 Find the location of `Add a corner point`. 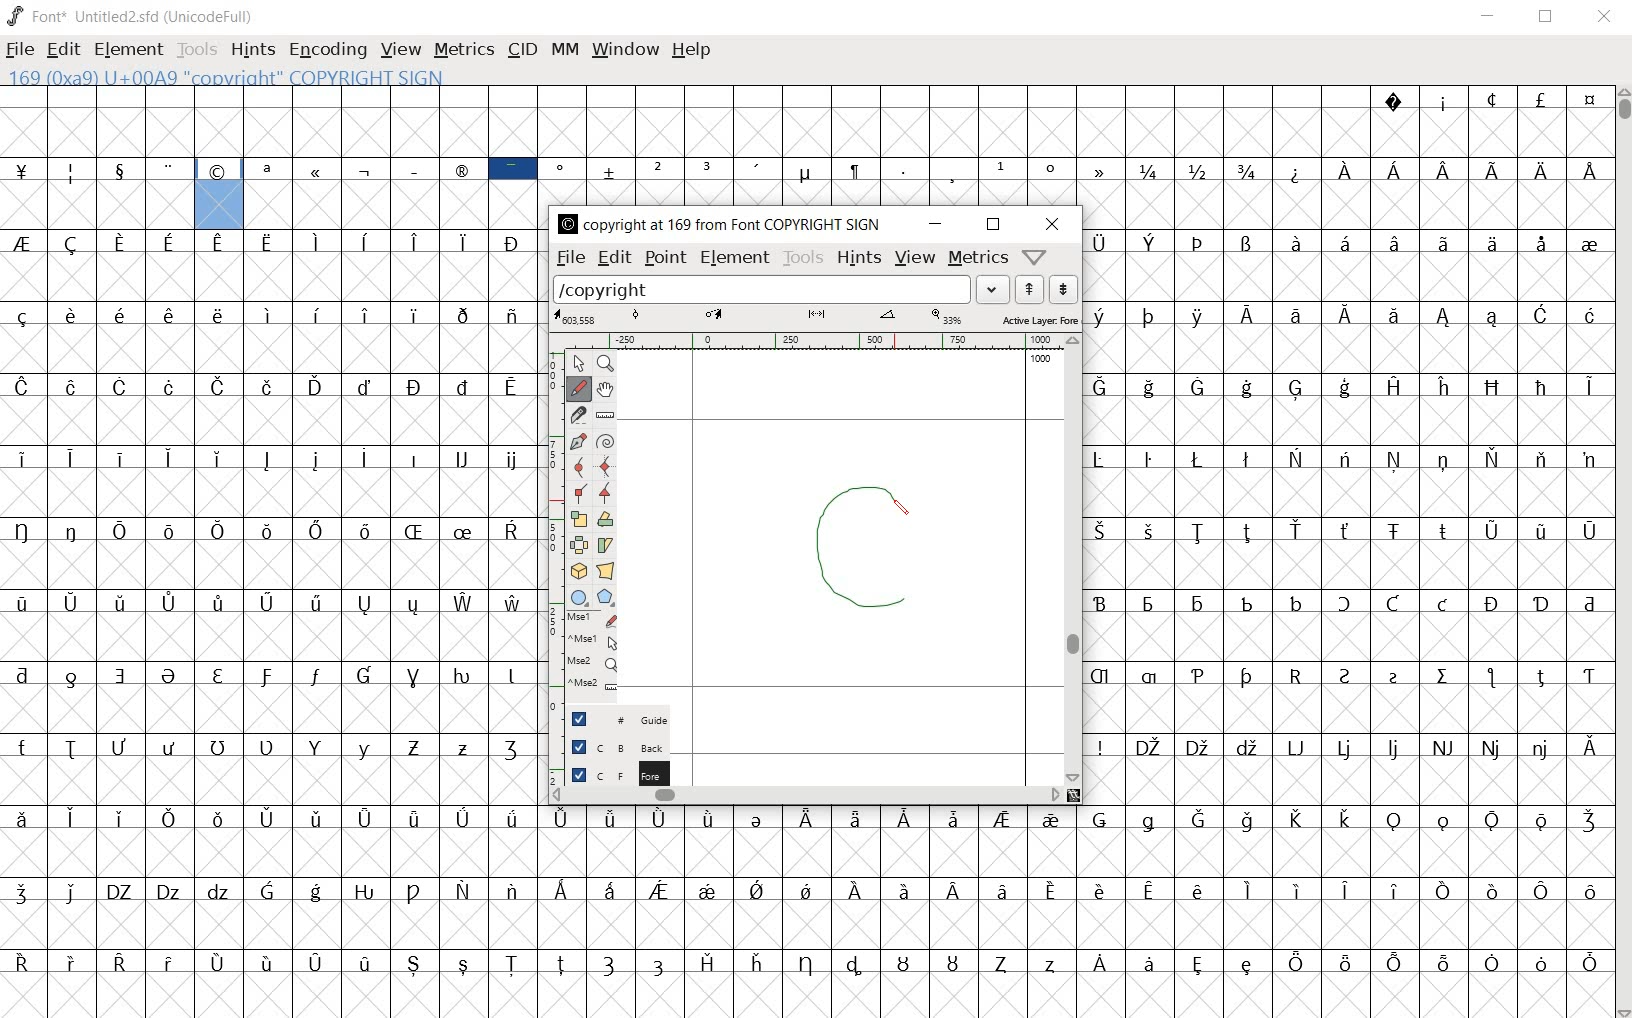

Add a corner point is located at coordinates (605, 494).